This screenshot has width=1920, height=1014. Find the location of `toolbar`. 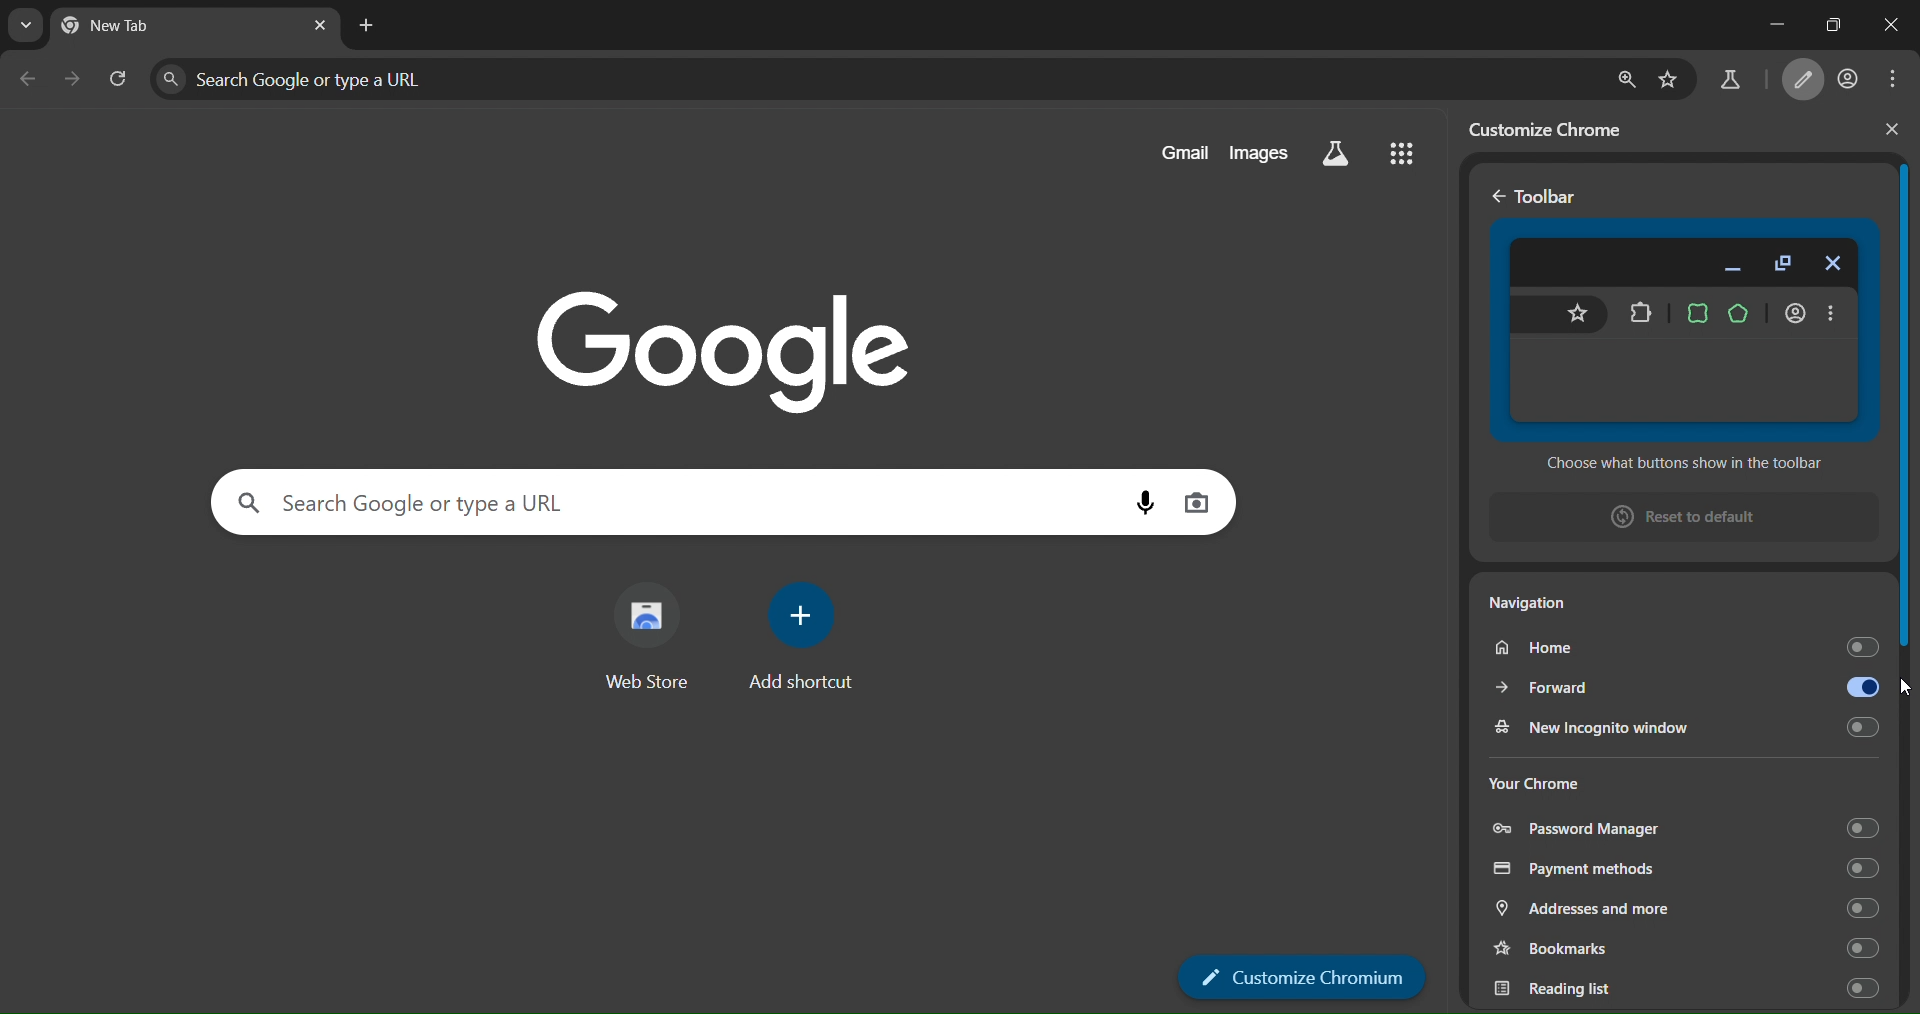

toolbar is located at coordinates (1552, 198).